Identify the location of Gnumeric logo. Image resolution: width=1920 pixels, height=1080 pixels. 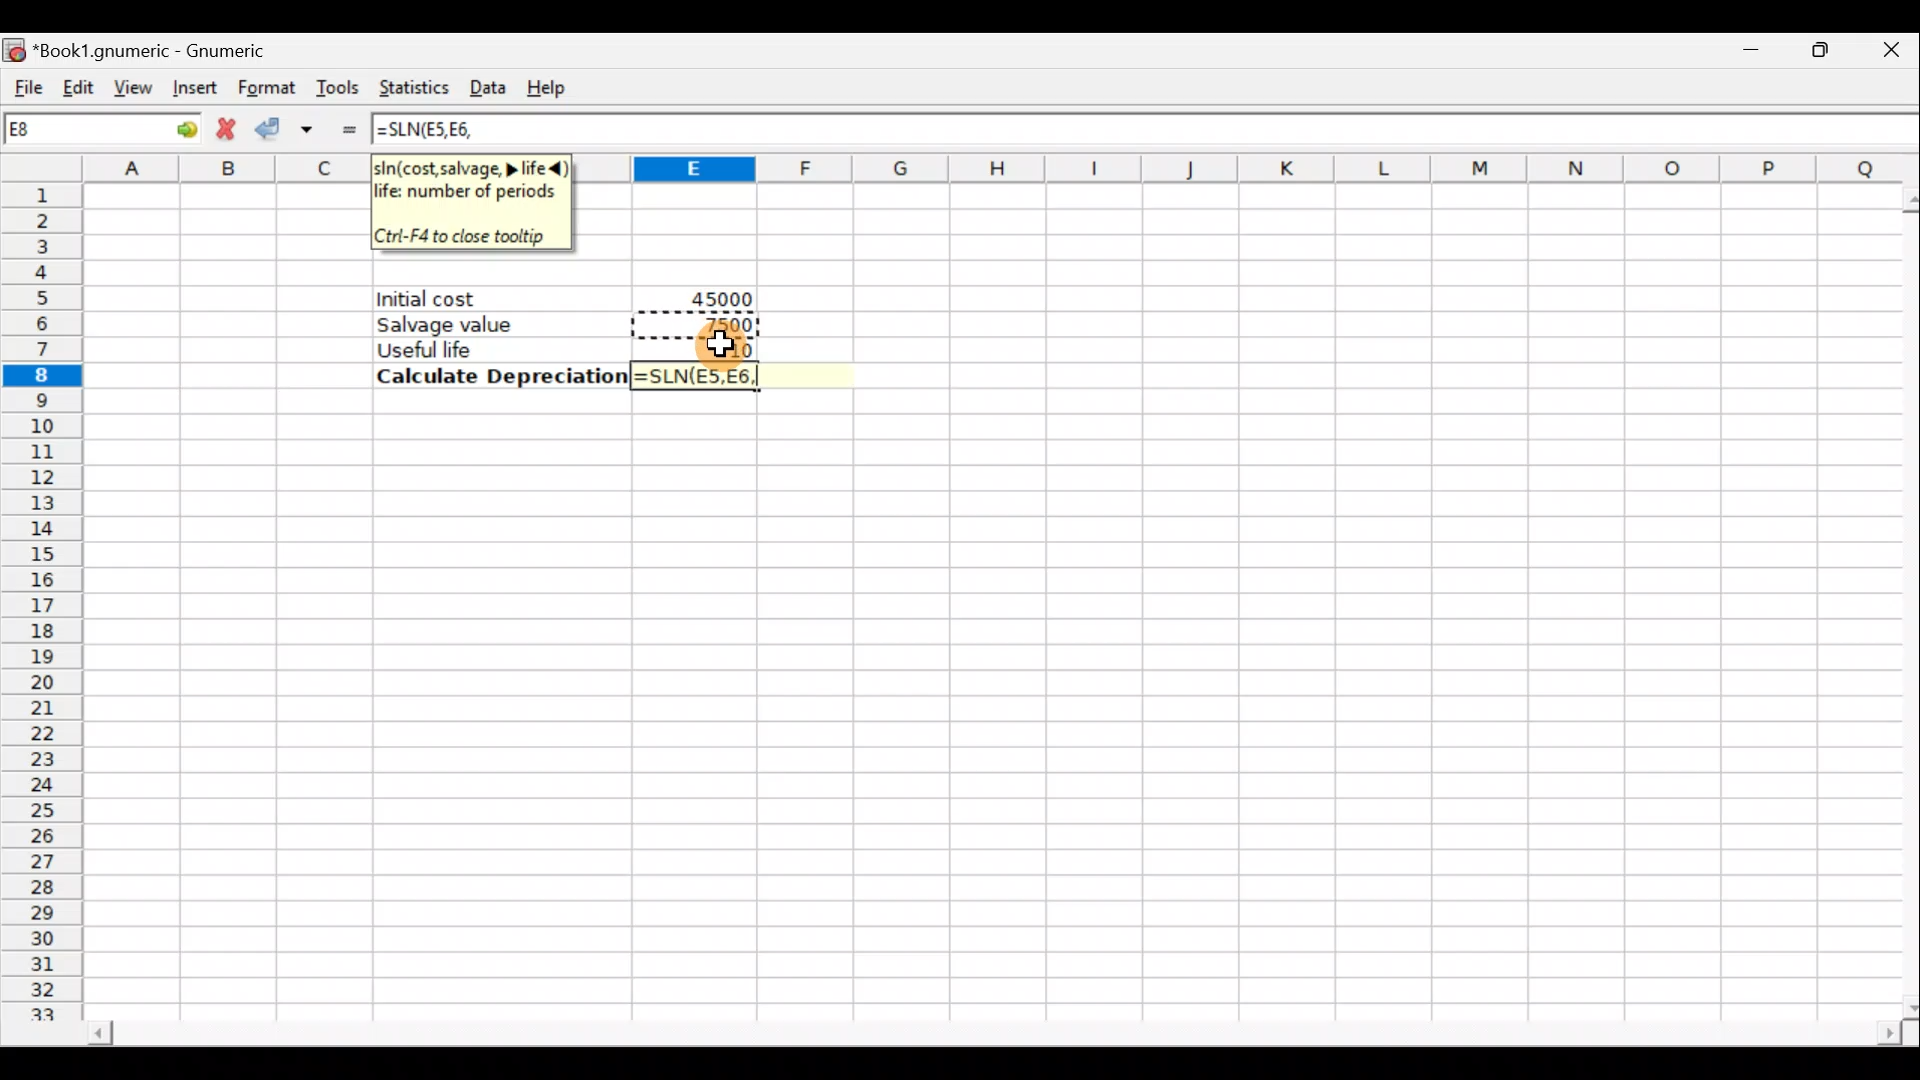
(16, 46).